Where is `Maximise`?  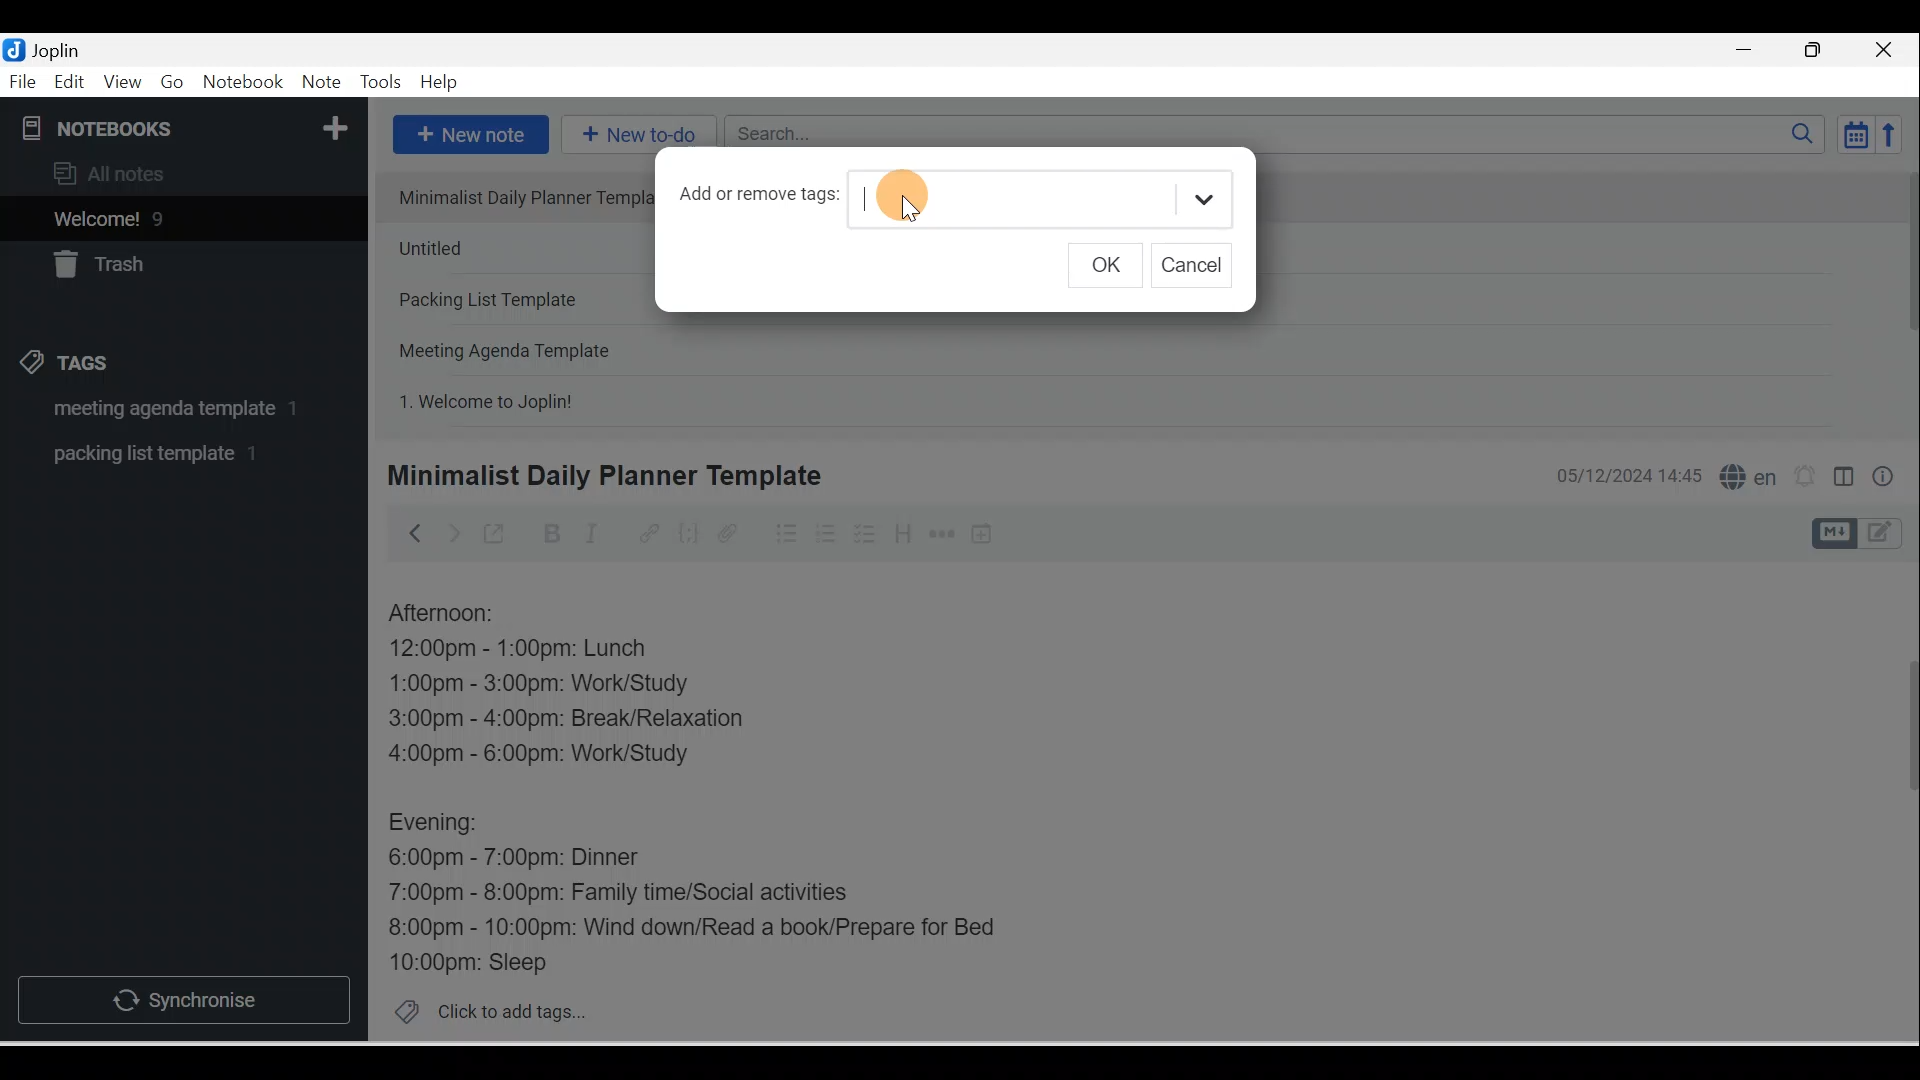
Maximise is located at coordinates (1820, 51).